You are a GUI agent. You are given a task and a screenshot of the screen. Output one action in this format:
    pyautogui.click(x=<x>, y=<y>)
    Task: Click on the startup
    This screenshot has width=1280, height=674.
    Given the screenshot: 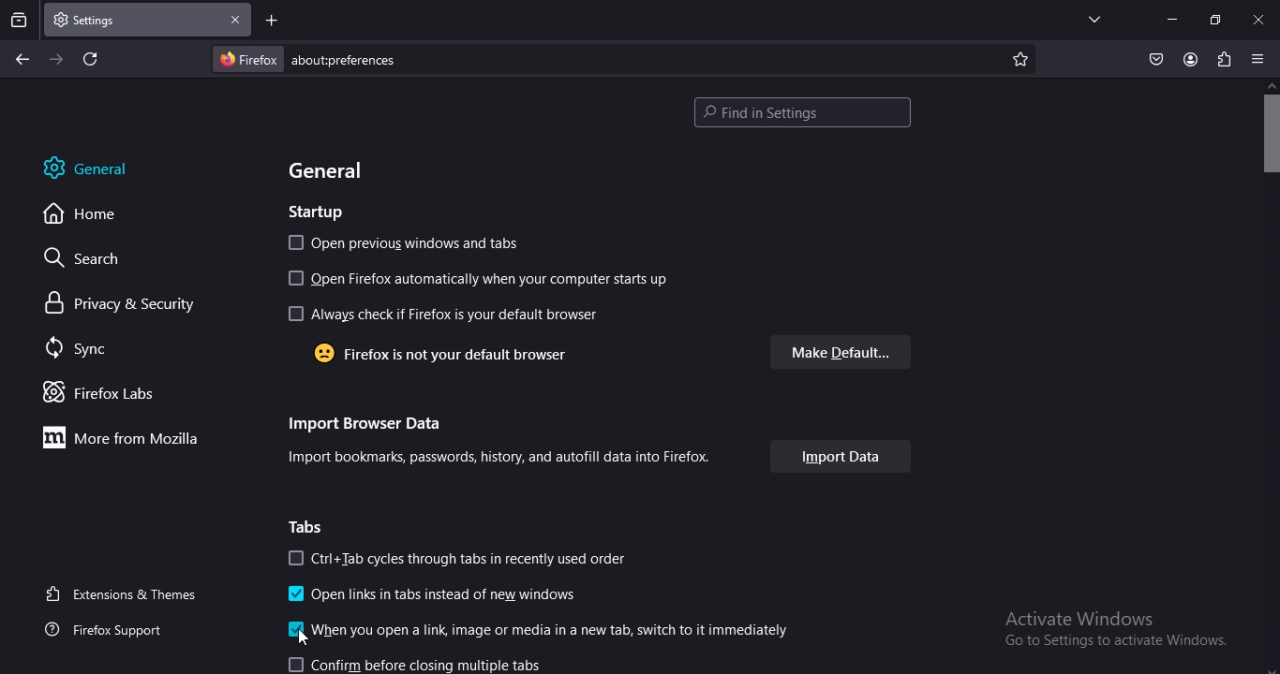 What is the action you would take?
    pyautogui.click(x=316, y=213)
    